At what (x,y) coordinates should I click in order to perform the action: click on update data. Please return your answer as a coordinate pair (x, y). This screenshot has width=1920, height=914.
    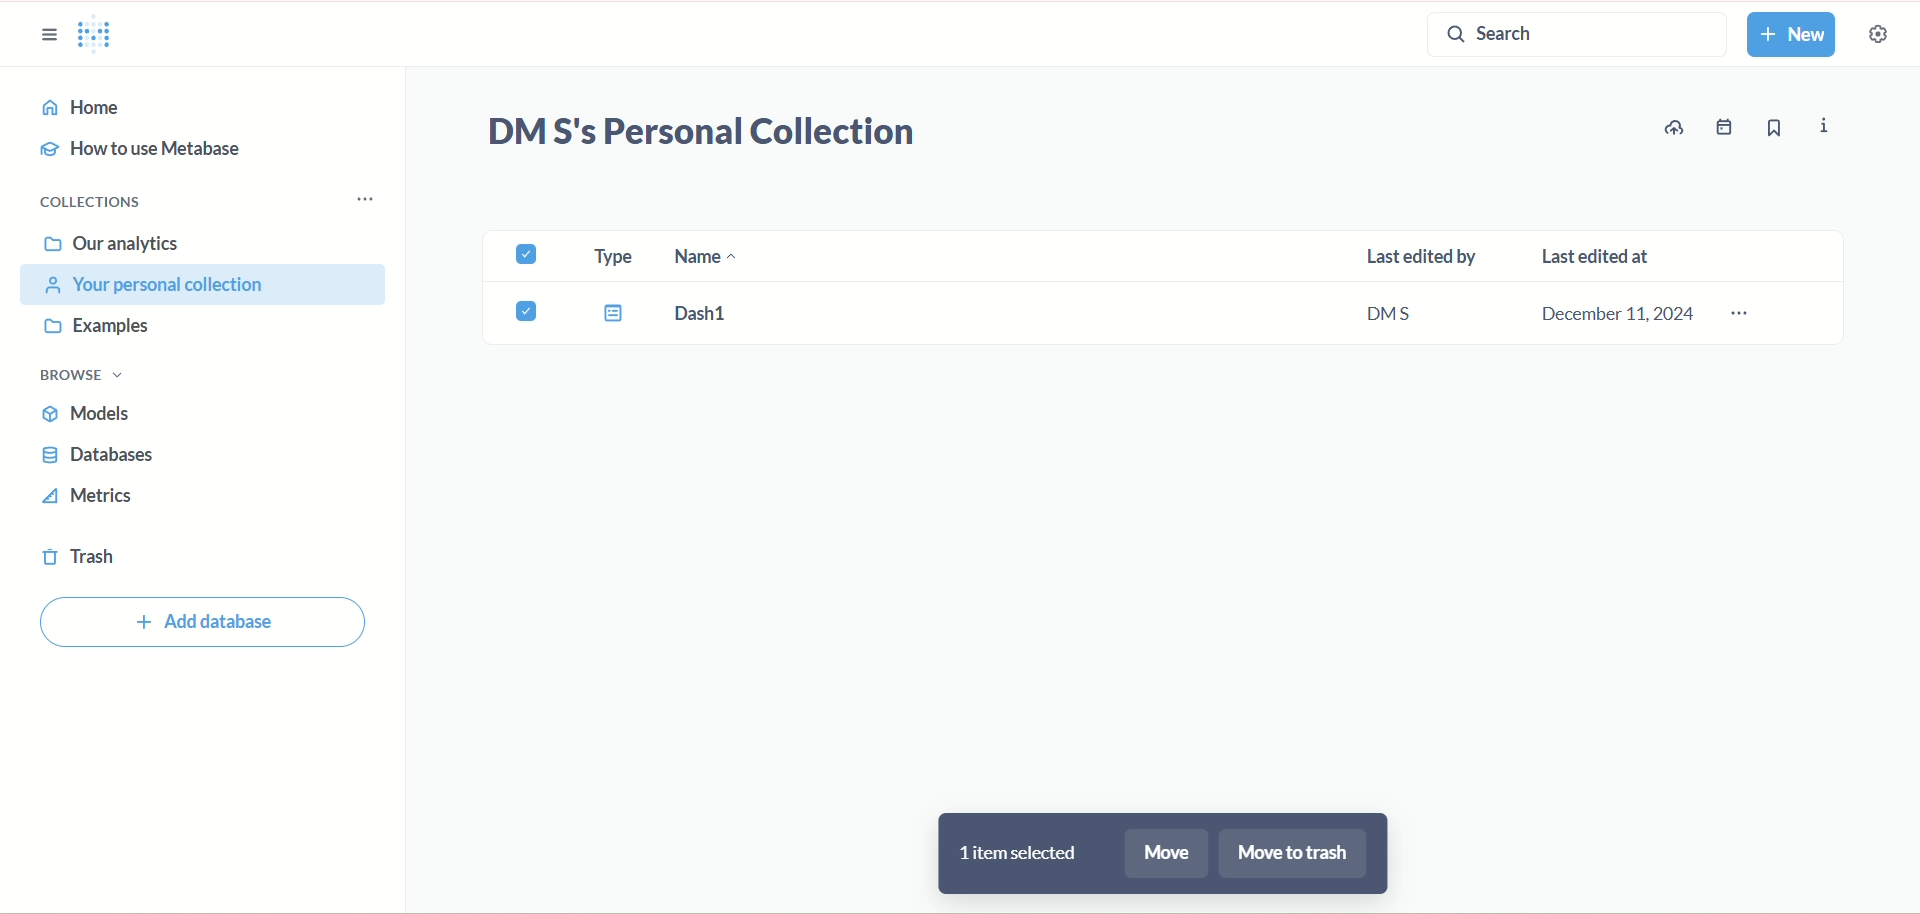
    Looking at the image, I should click on (1679, 127).